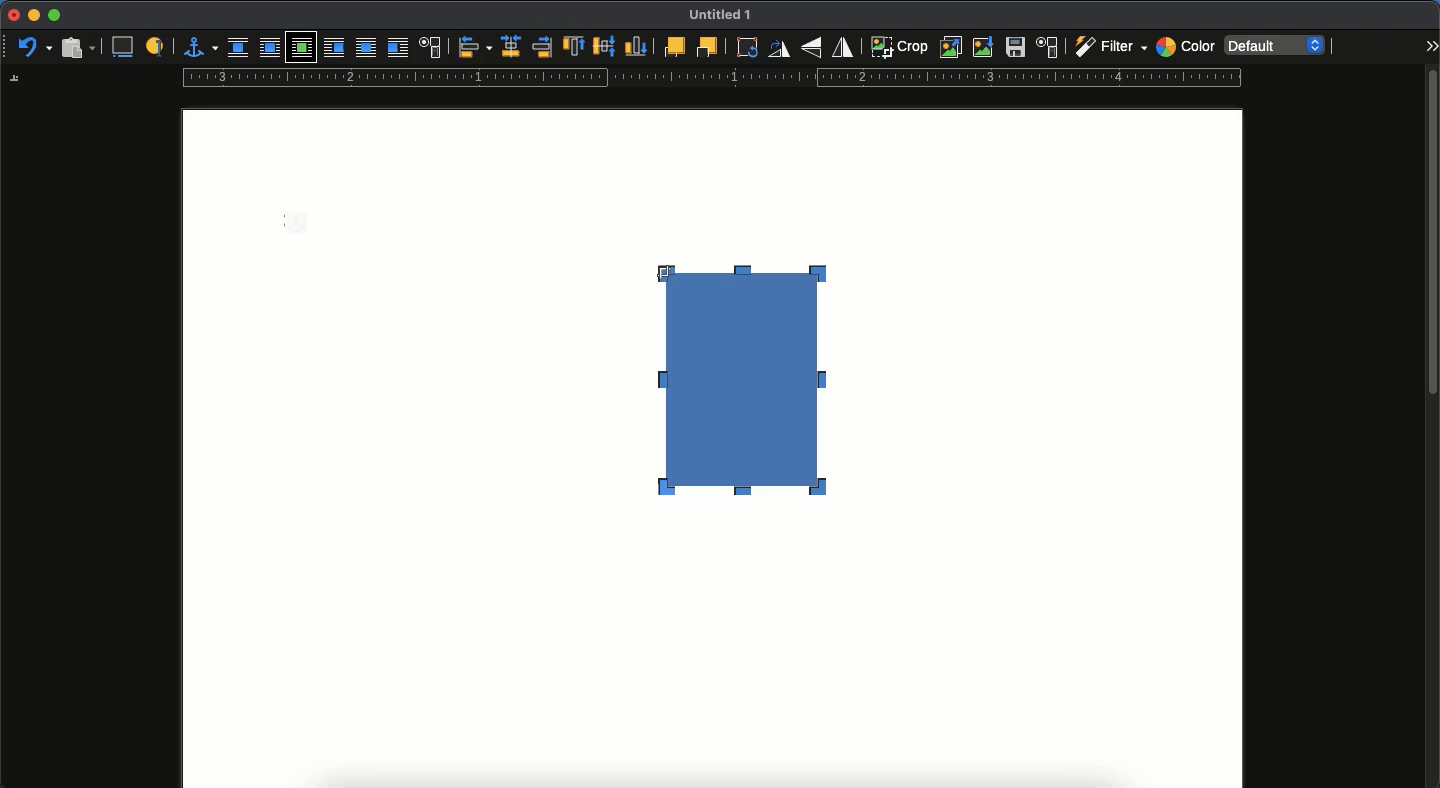 This screenshot has width=1440, height=788. What do you see at coordinates (35, 48) in the screenshot?
I see `undo` at bounding box center [35, 48].